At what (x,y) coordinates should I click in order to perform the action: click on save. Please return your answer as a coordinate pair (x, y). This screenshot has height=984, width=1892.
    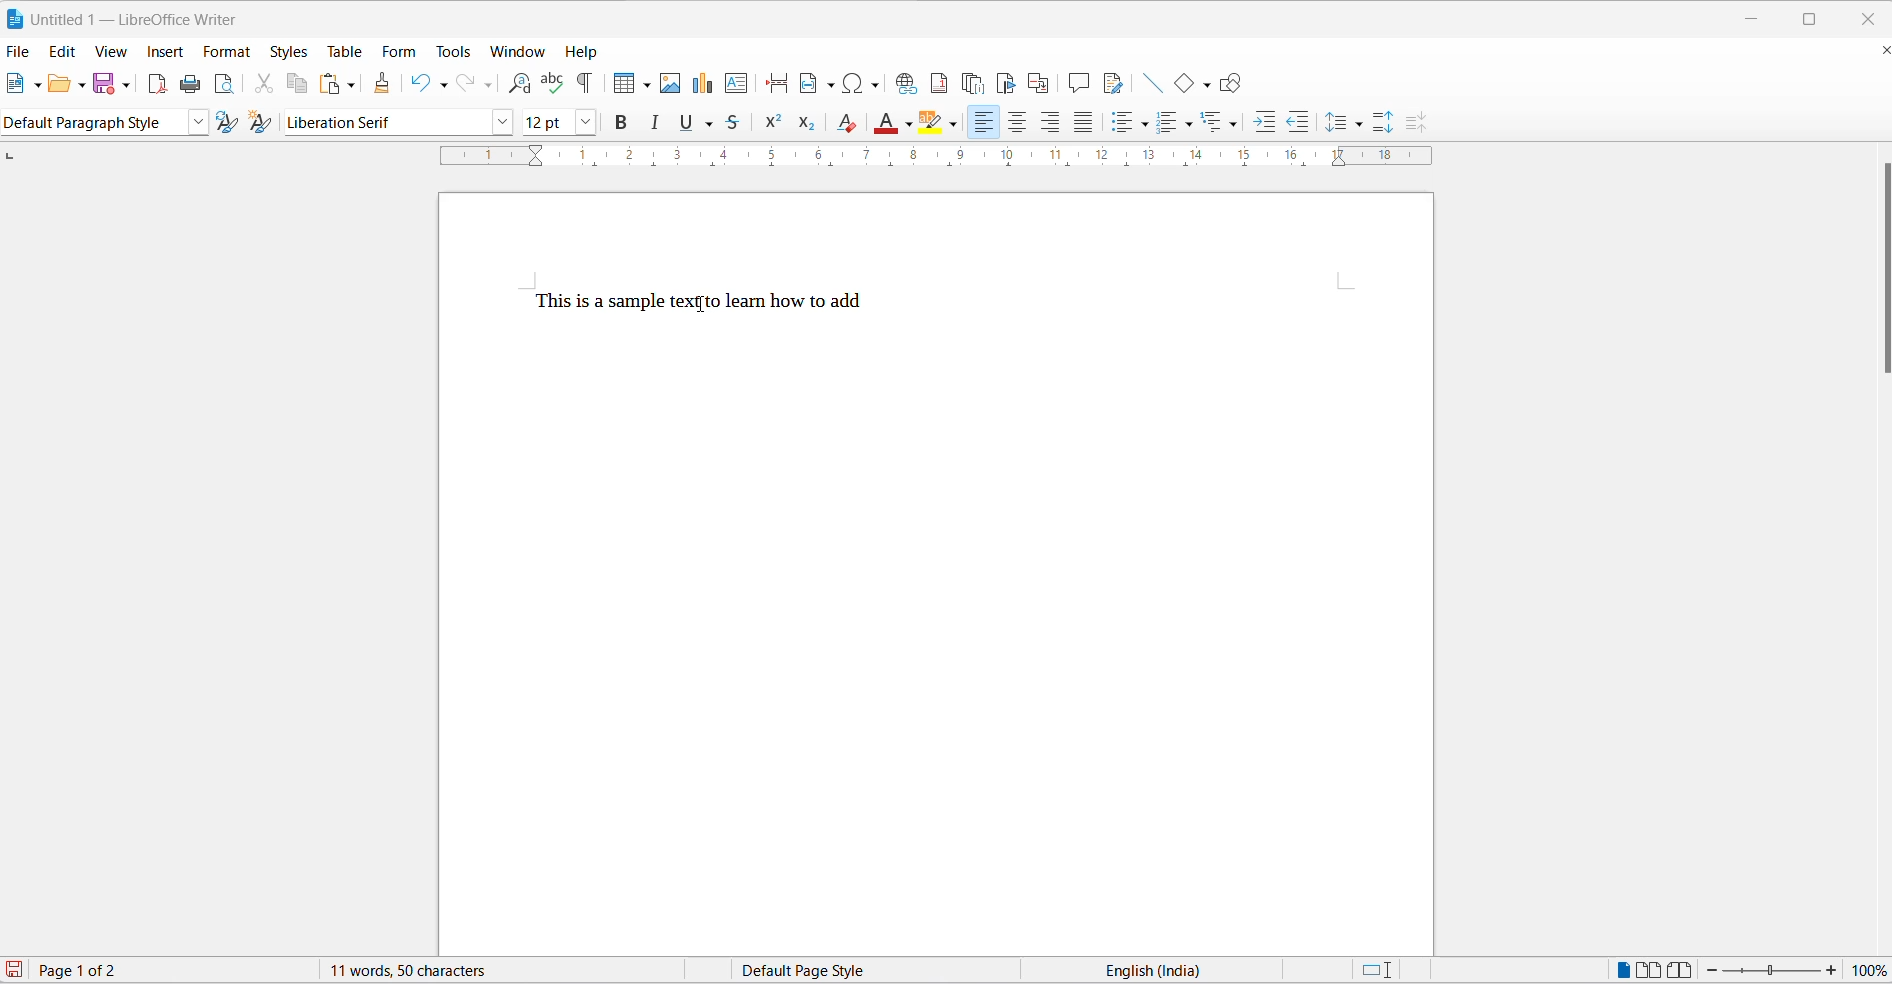
    Looking at the image, I should click on (102, 84).